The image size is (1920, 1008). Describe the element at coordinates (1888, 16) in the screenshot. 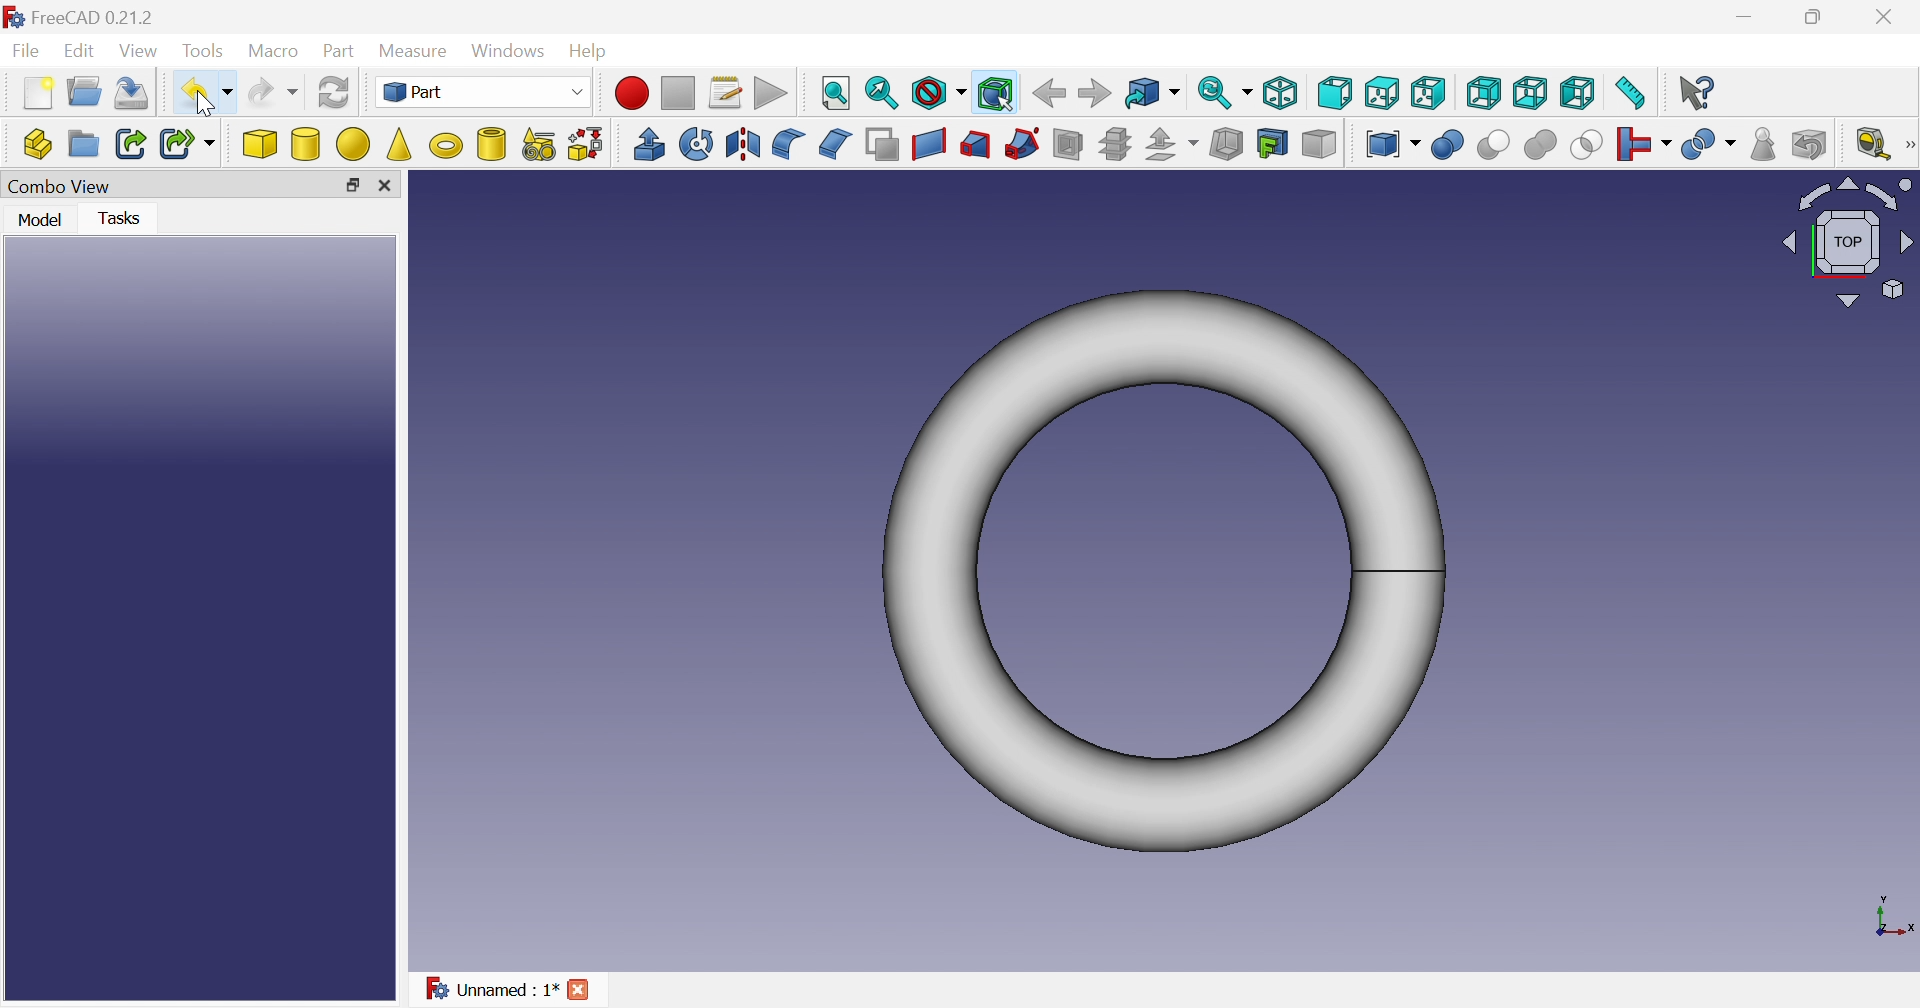

I see `Close` at that location.